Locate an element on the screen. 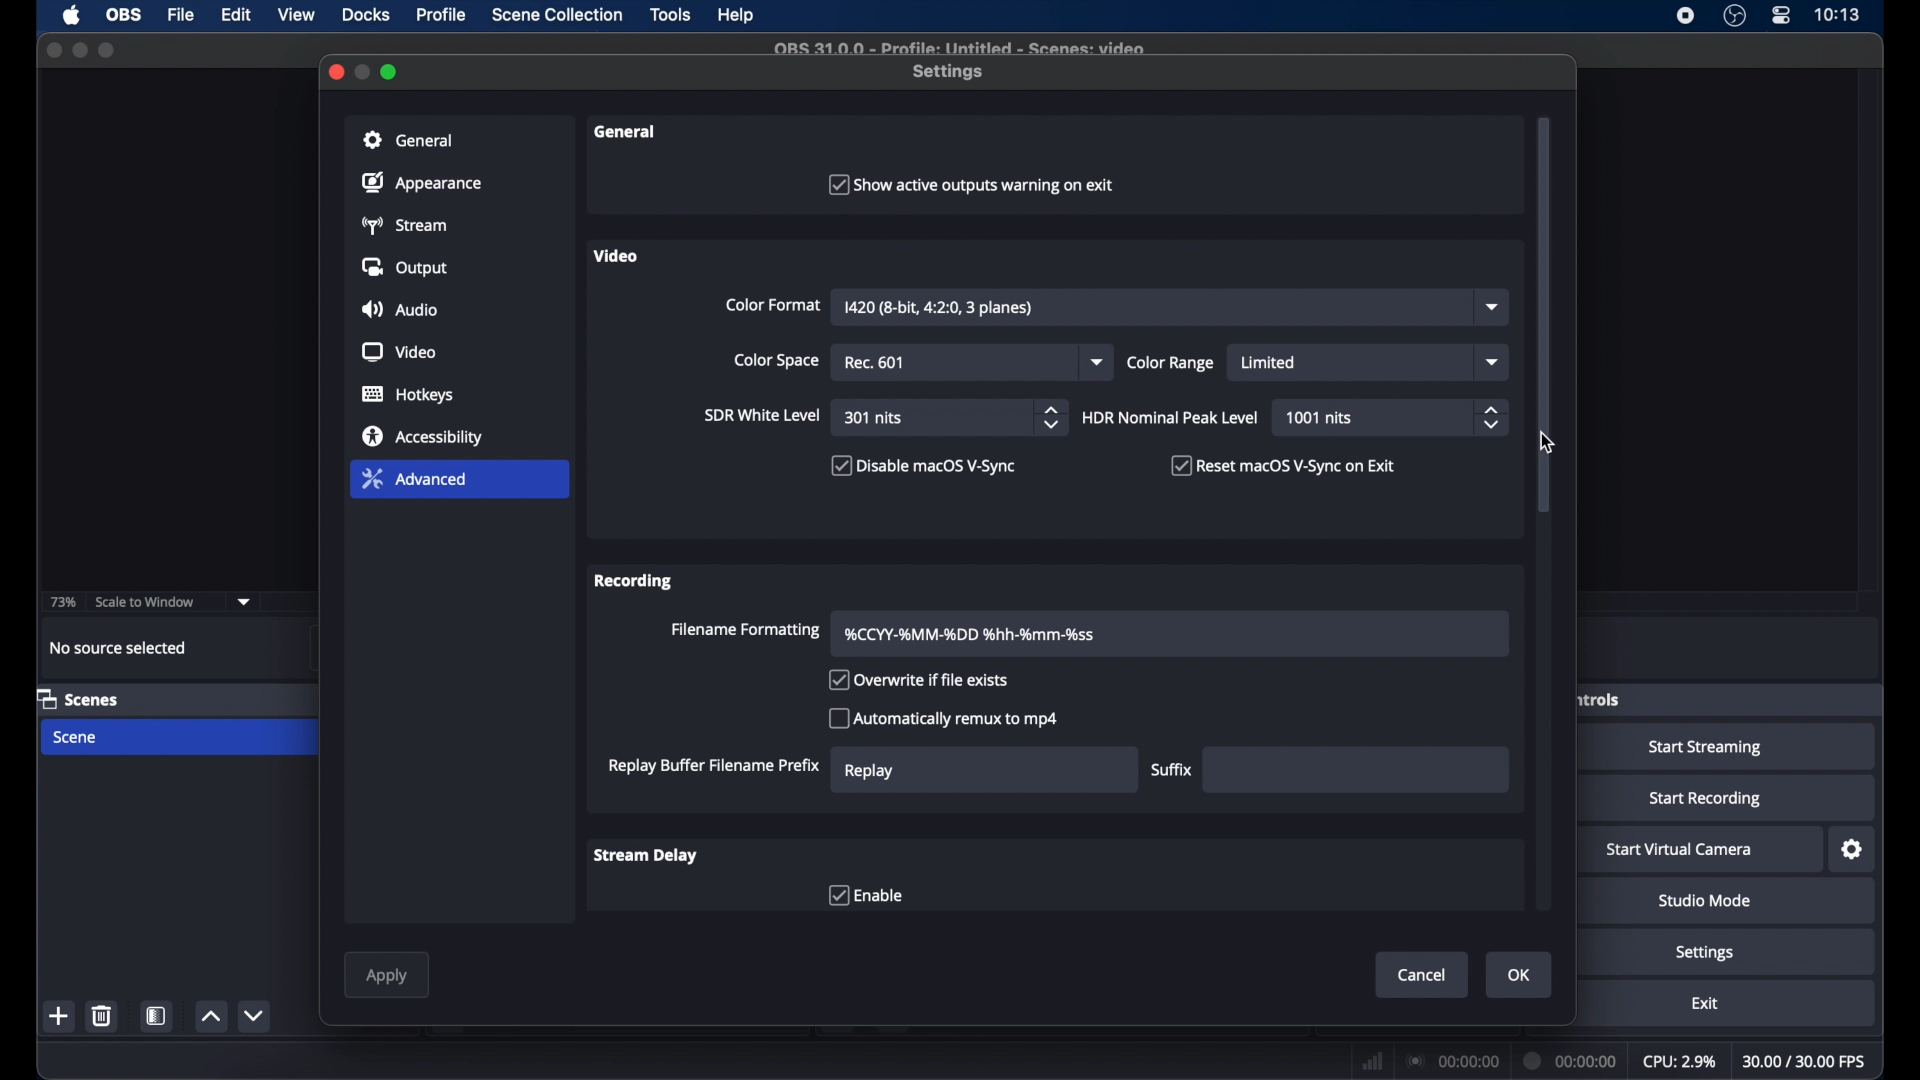 The image size is (1920, 1080). connection is located at coordinates (1451, 1060).